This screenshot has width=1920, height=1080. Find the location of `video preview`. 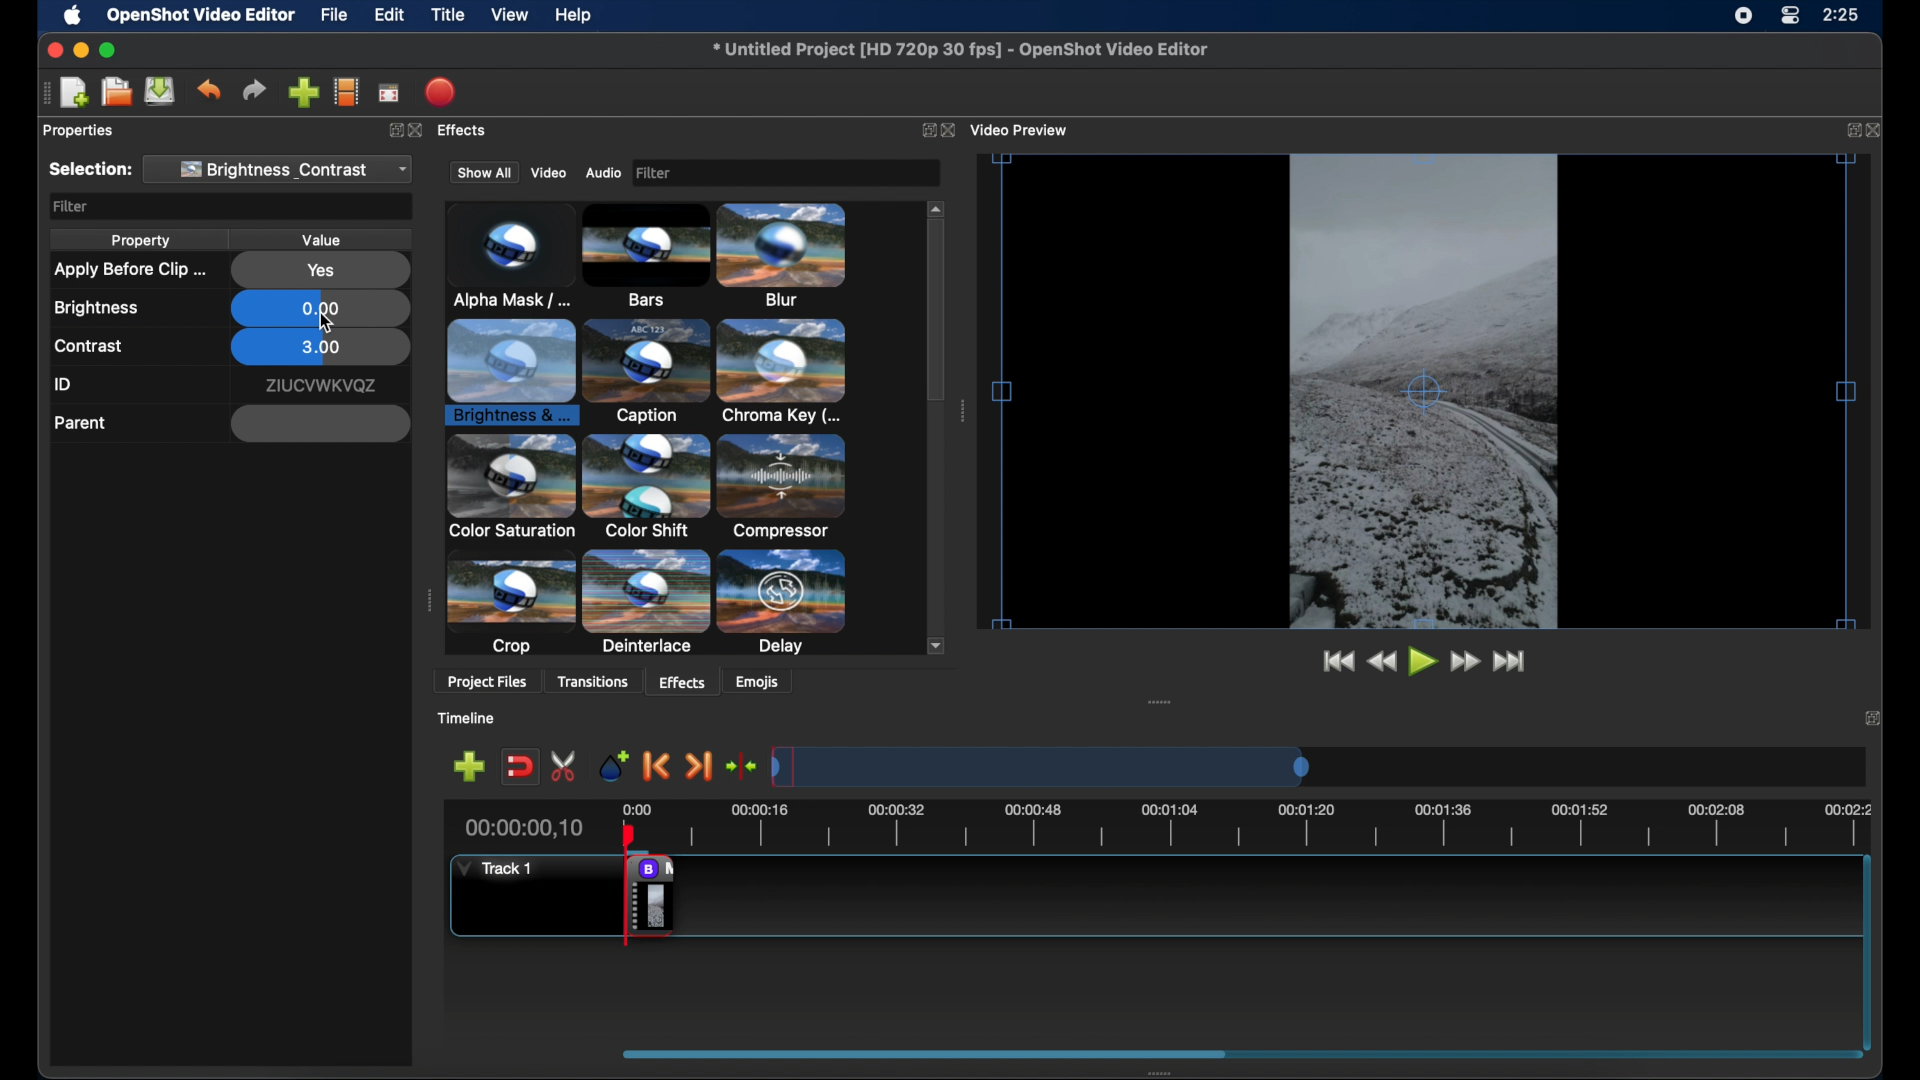

video preview is located at coordinates (1027, 128).